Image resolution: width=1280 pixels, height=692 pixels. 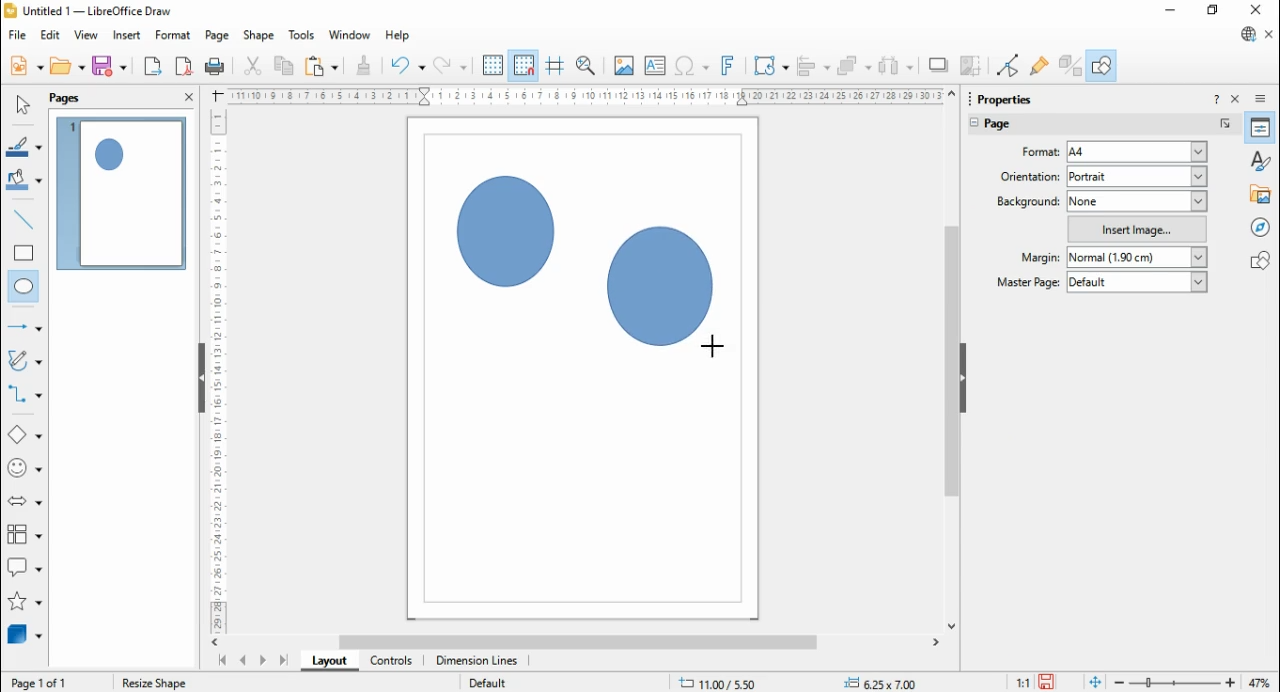 What do you see at coordinates (1028, 201) in the screenshot?
I see `background` at bounding box center [1028, 201].